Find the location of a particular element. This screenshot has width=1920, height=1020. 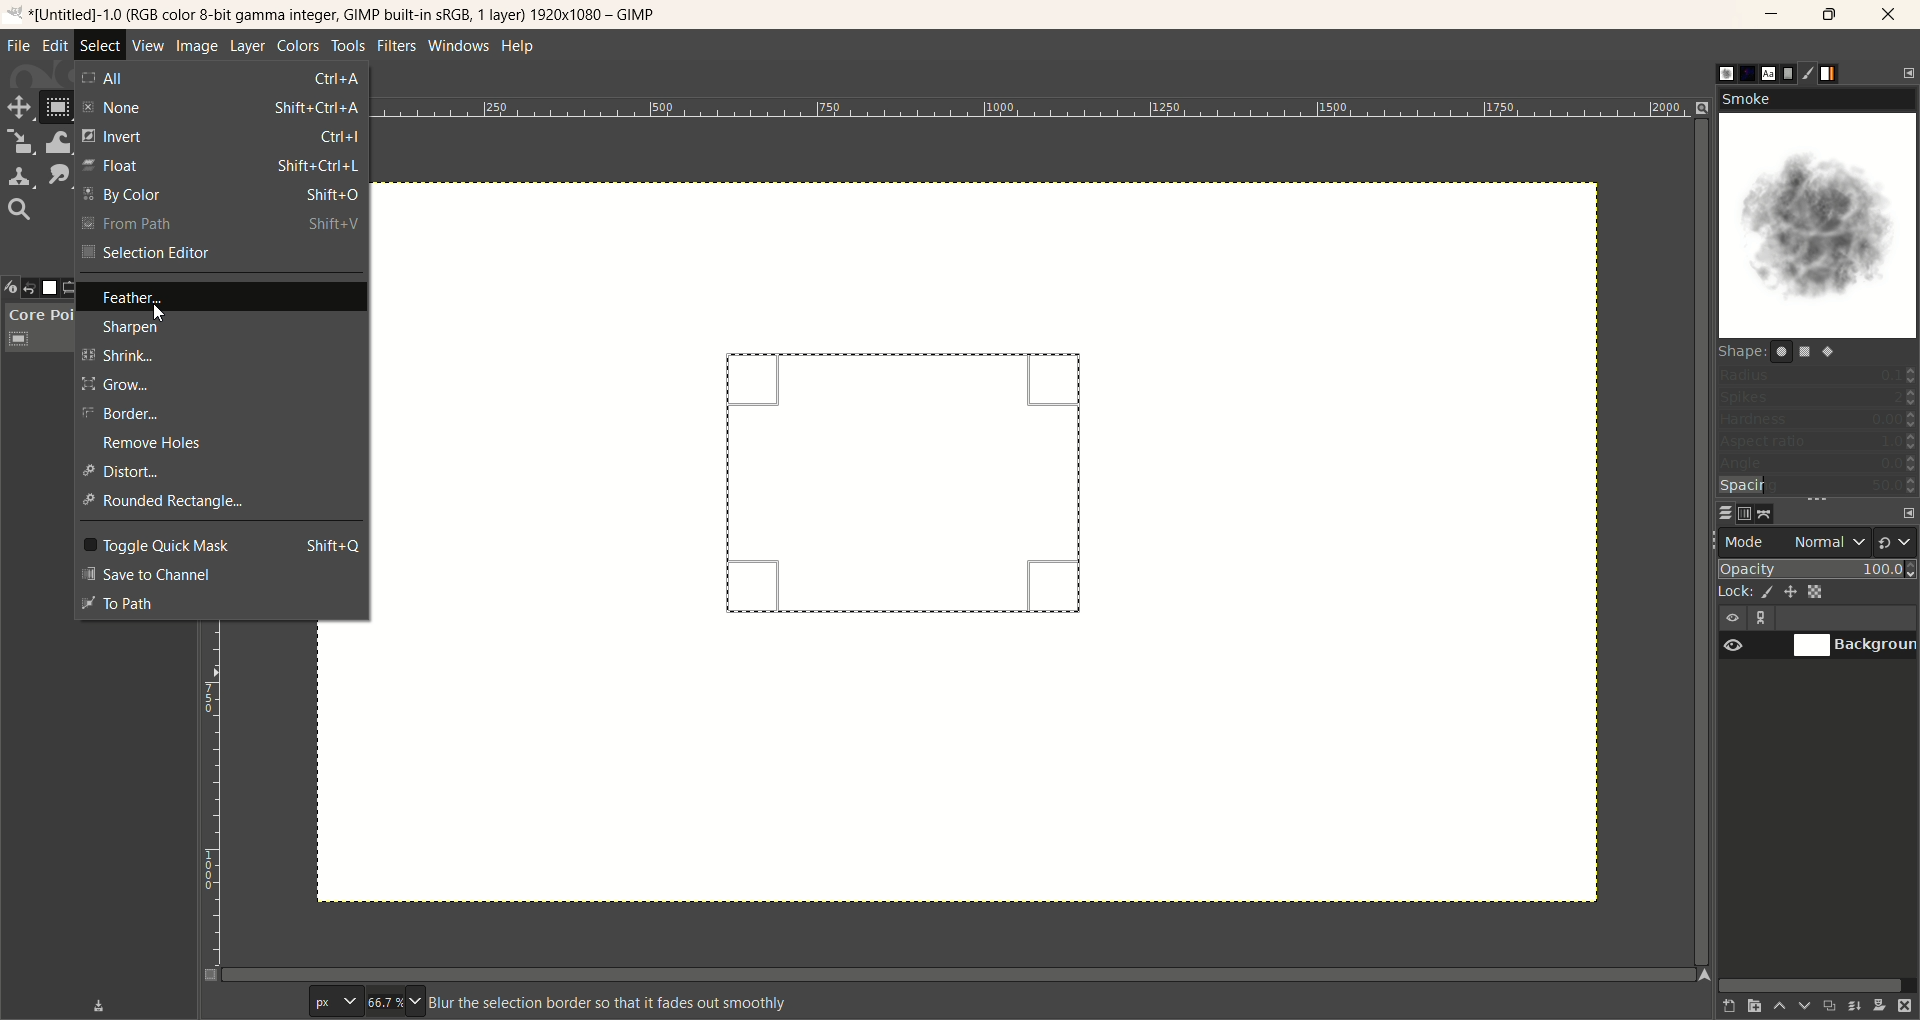

edit is located at coordinates (56, 45).